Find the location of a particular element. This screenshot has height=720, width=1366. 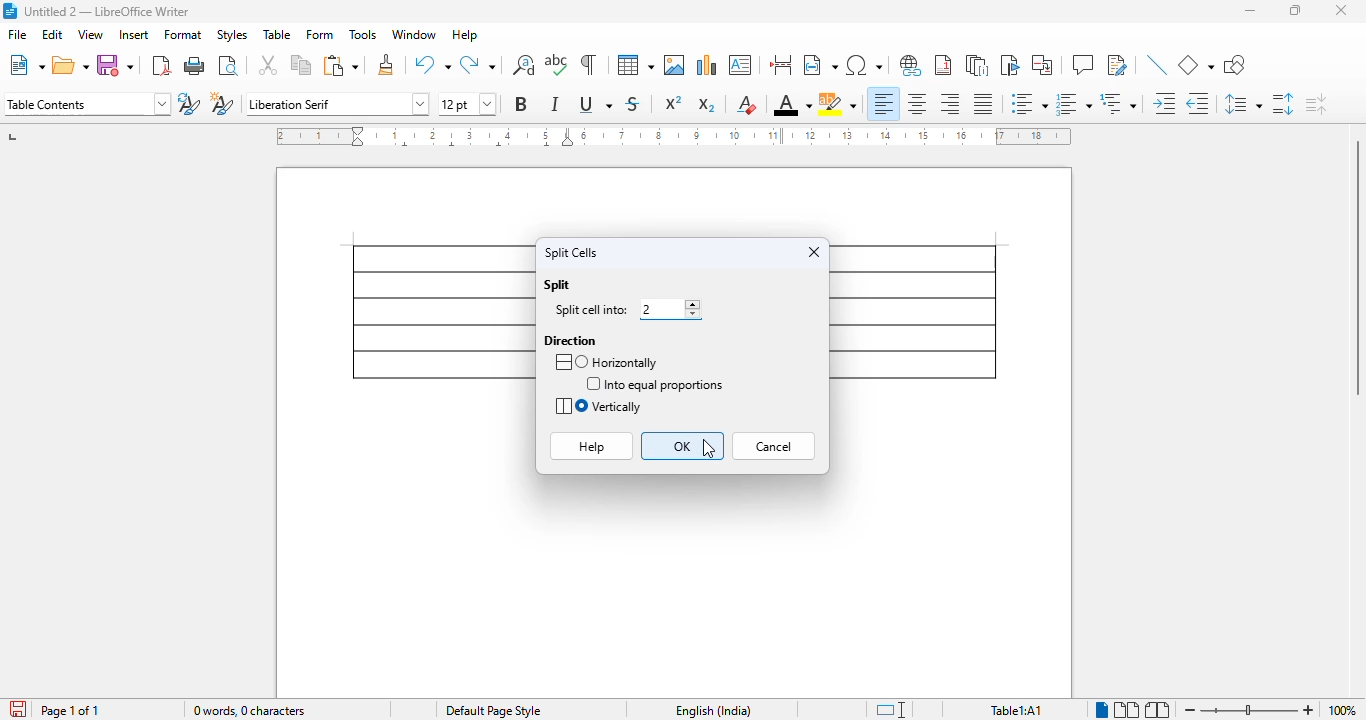

clone formatting is located at coordinates (386, 64).